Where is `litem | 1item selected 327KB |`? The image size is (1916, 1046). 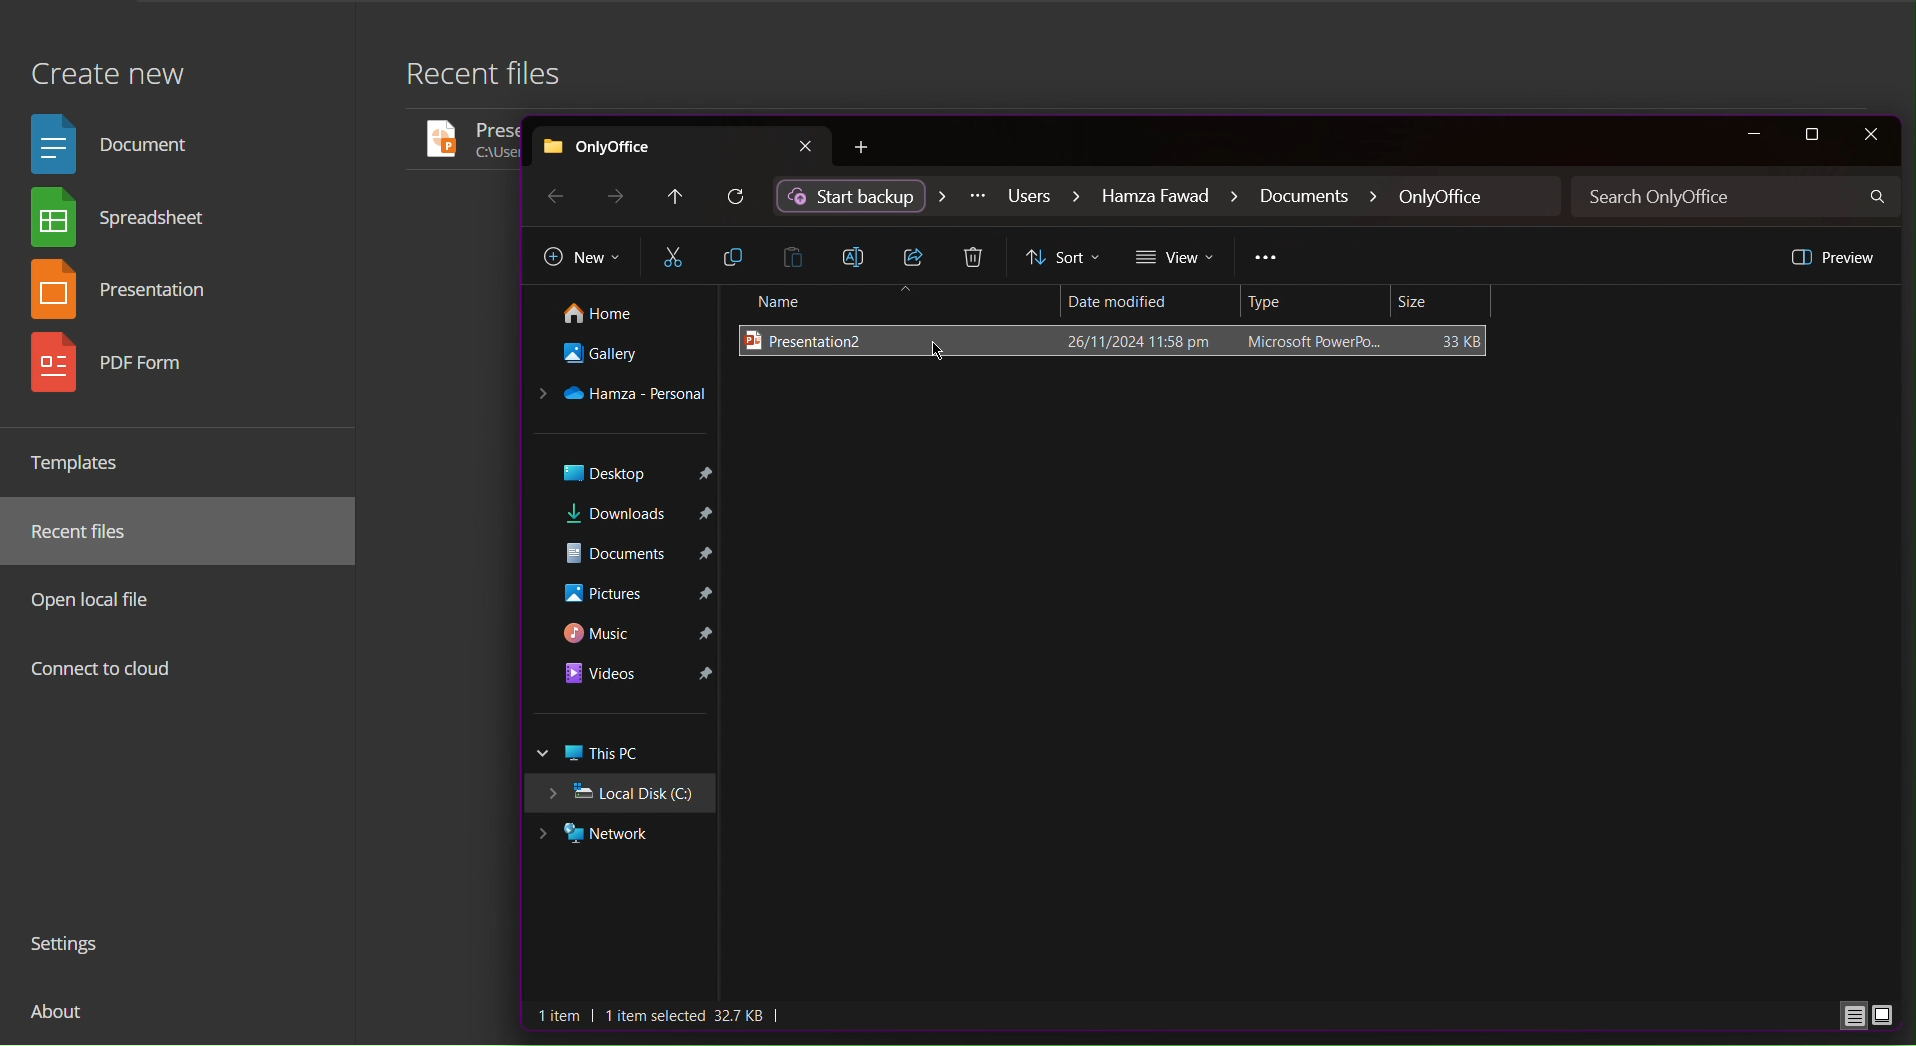
litem | 1item selected 327KB | is located at coordinates (662, 1016).